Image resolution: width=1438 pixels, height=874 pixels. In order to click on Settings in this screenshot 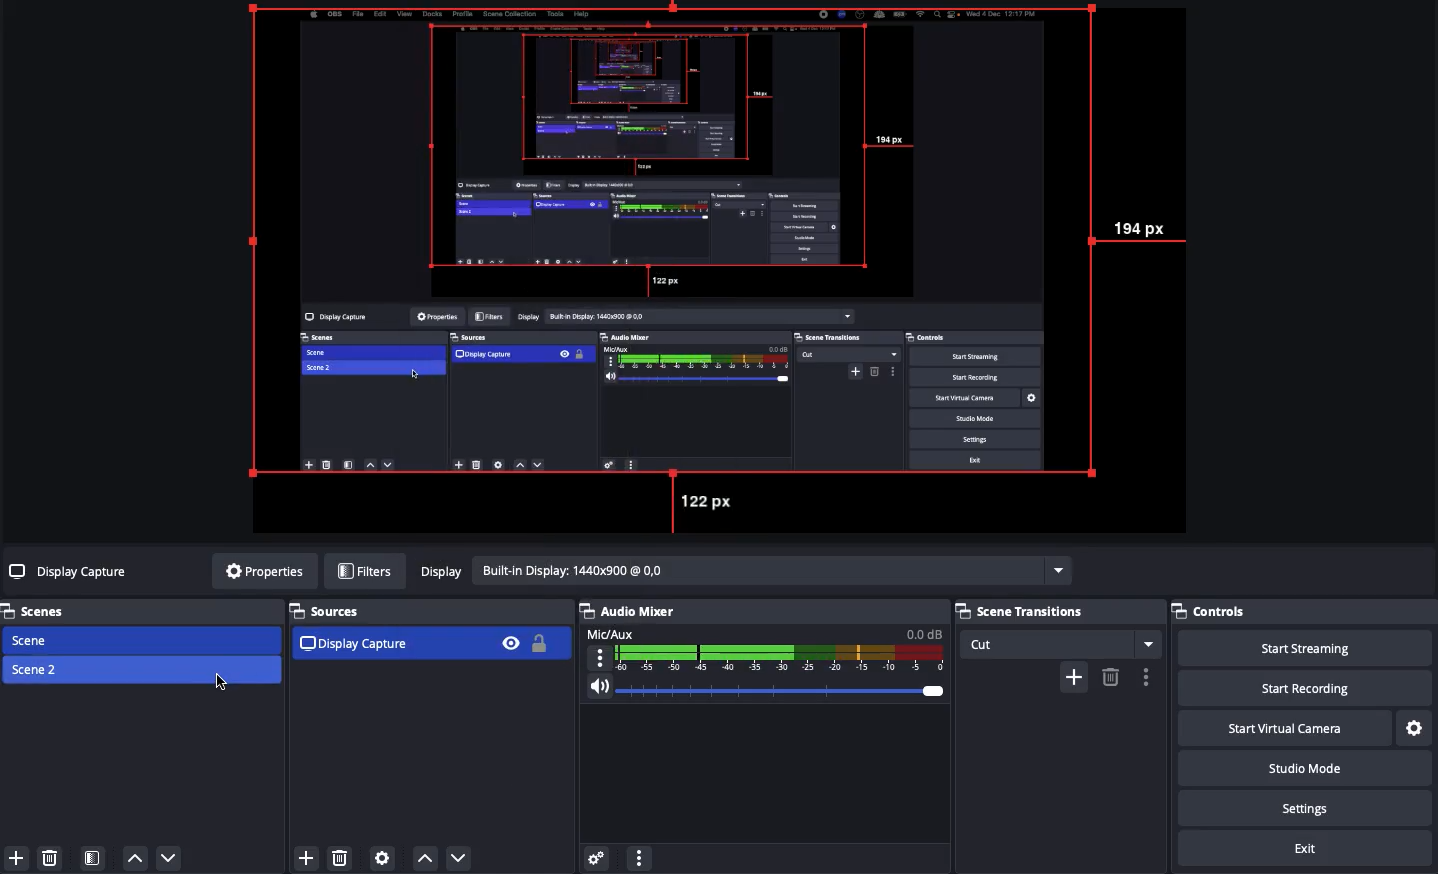, I will do `click(1303, 807)`.